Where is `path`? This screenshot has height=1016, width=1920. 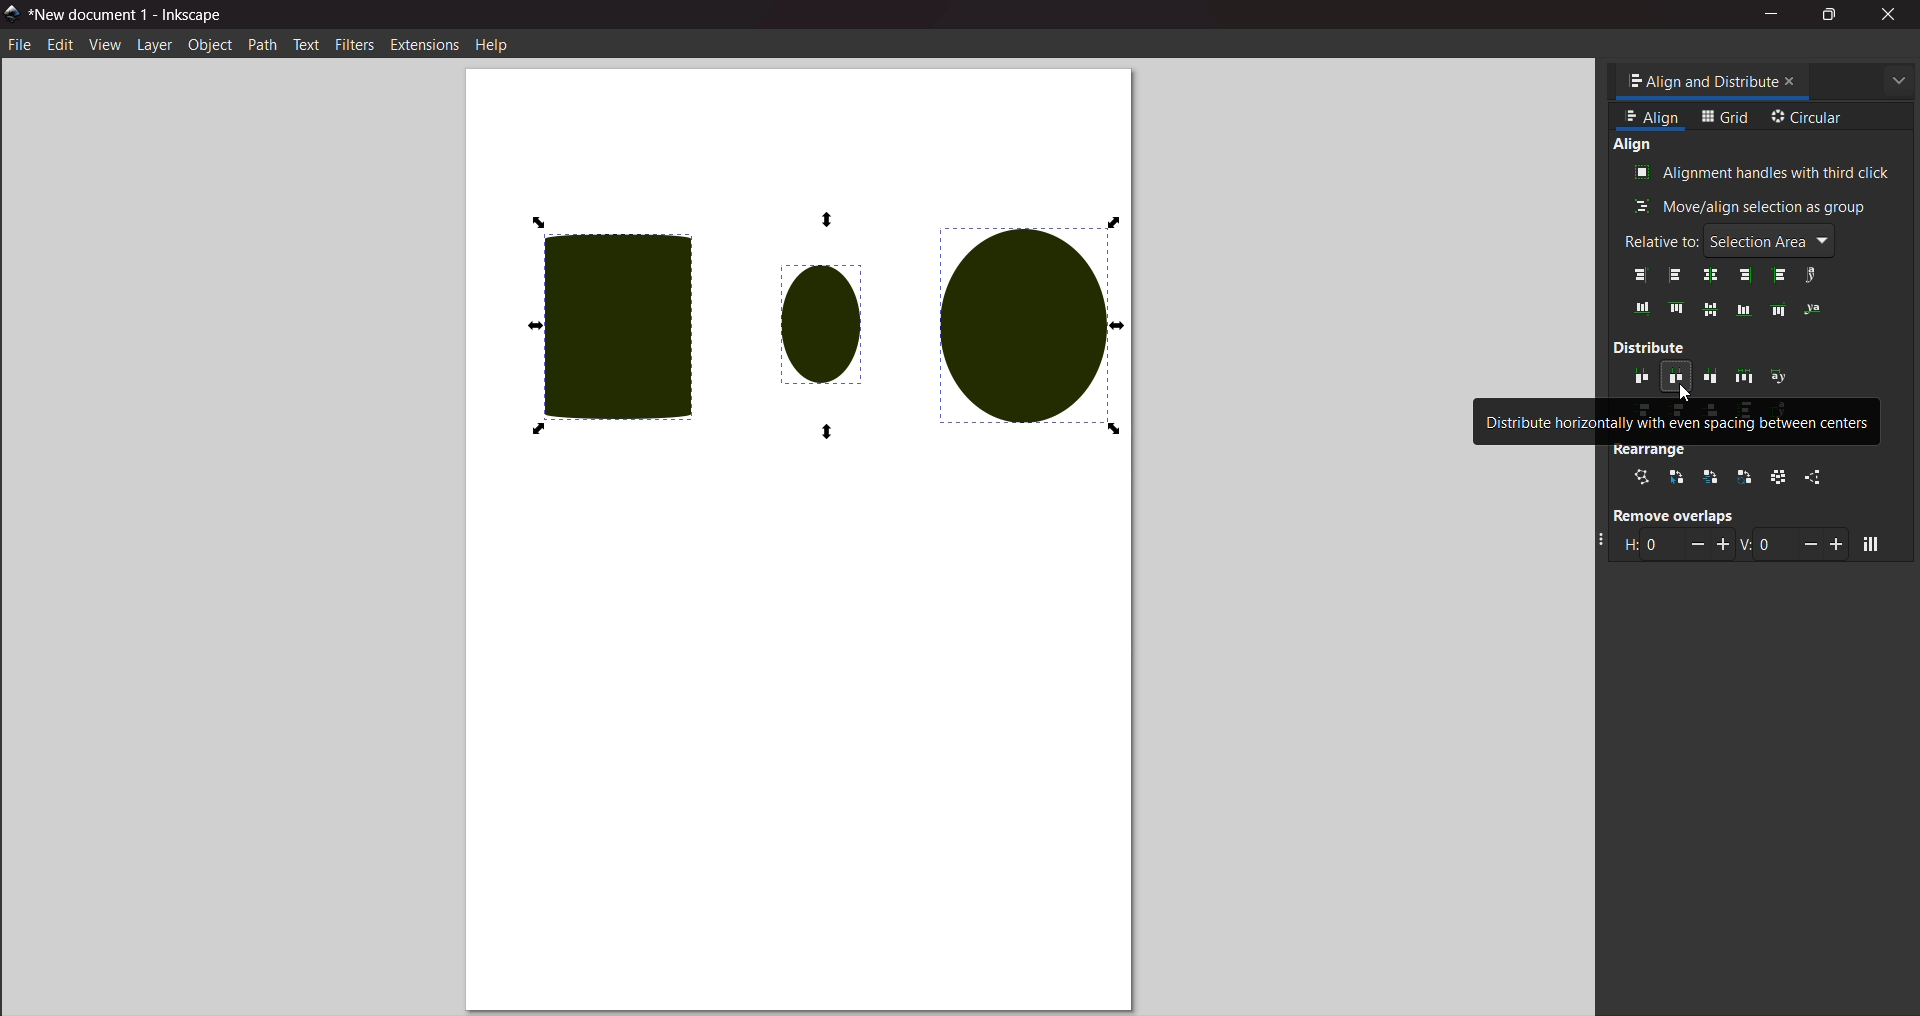
path is located at coordinates (263, 44).